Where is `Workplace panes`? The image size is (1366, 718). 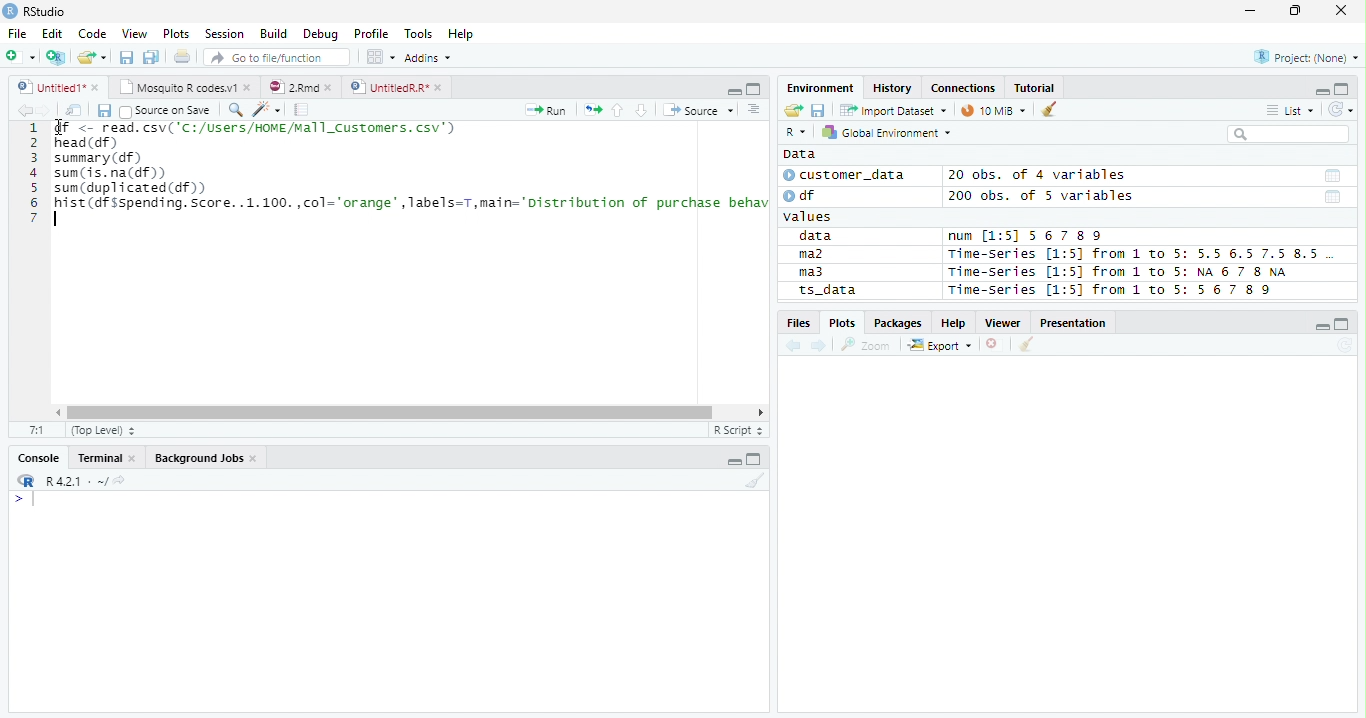 Workplace panes is located at coordinates (380, 57).